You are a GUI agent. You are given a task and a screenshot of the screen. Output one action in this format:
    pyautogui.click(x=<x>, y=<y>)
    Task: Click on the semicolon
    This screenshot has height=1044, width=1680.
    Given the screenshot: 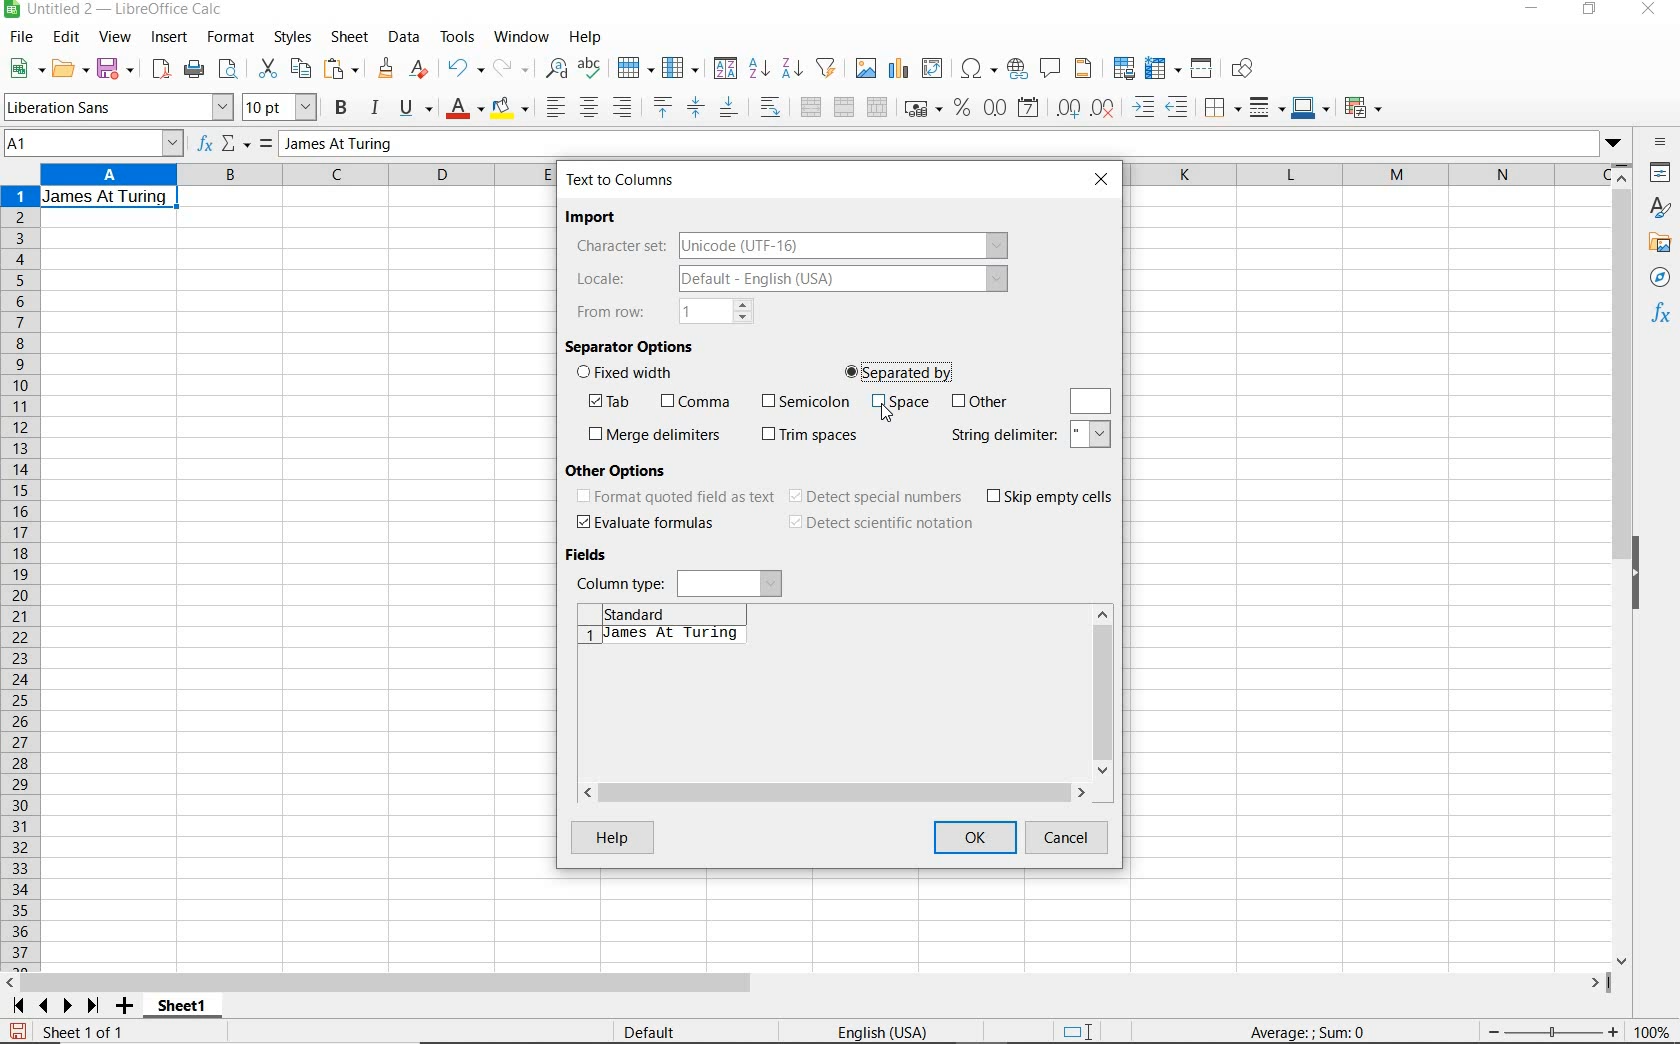 What is the action you would take?
    pyautogui.click(x=803, y=400)
    